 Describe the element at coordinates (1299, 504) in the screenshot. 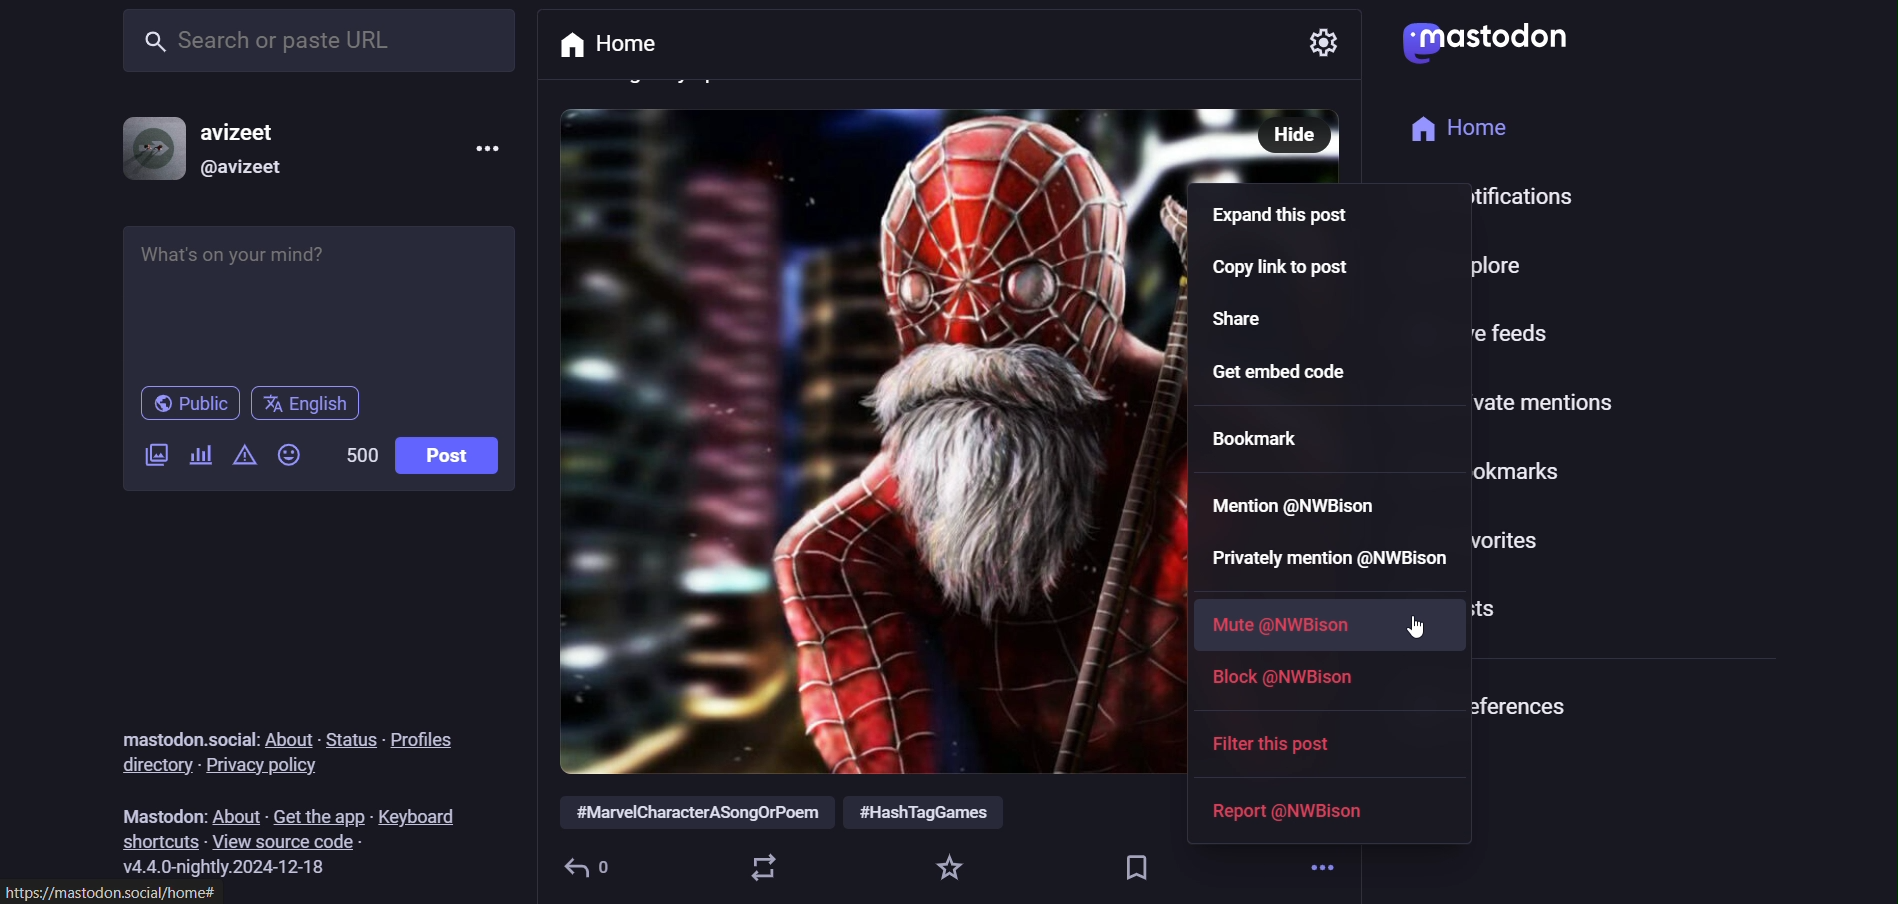

I see `mention user` at that location.